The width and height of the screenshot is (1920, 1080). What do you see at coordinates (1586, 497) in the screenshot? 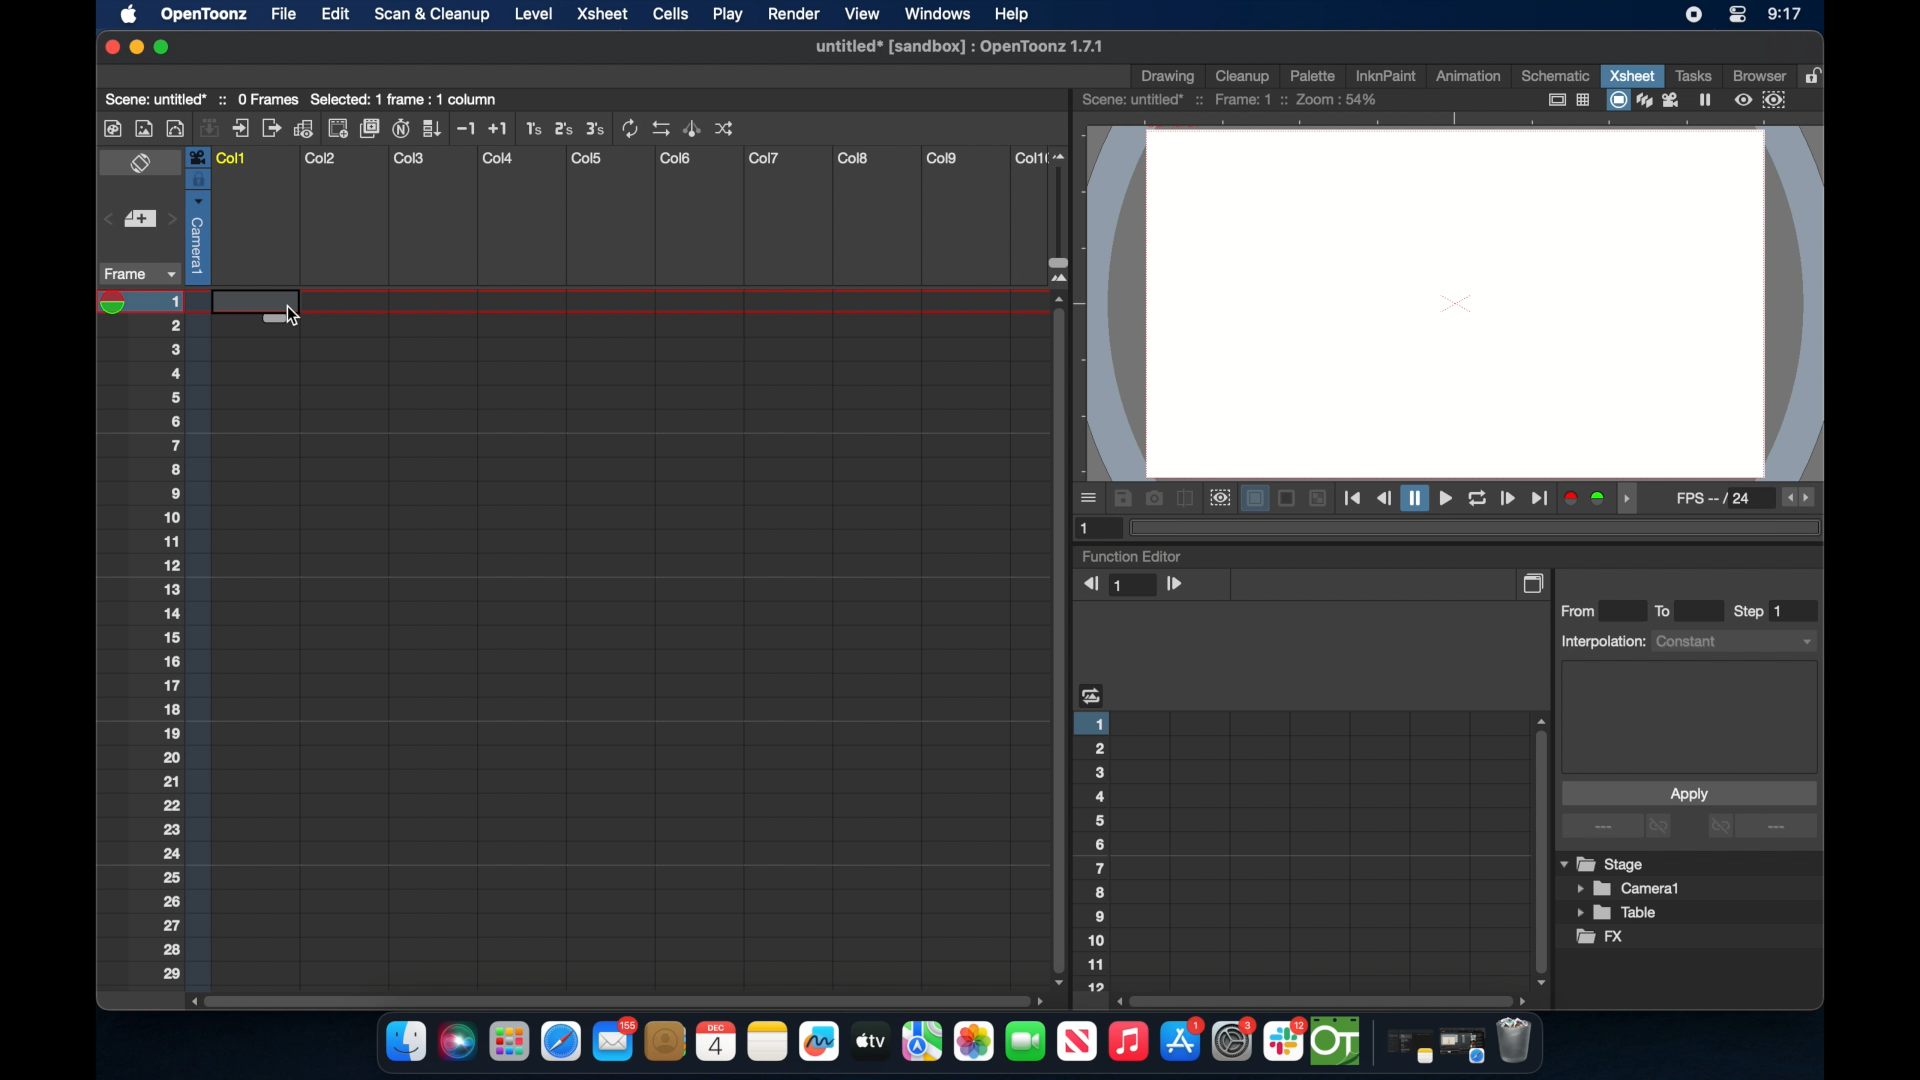
I see `color channels` at bounding box center [1586, 497].